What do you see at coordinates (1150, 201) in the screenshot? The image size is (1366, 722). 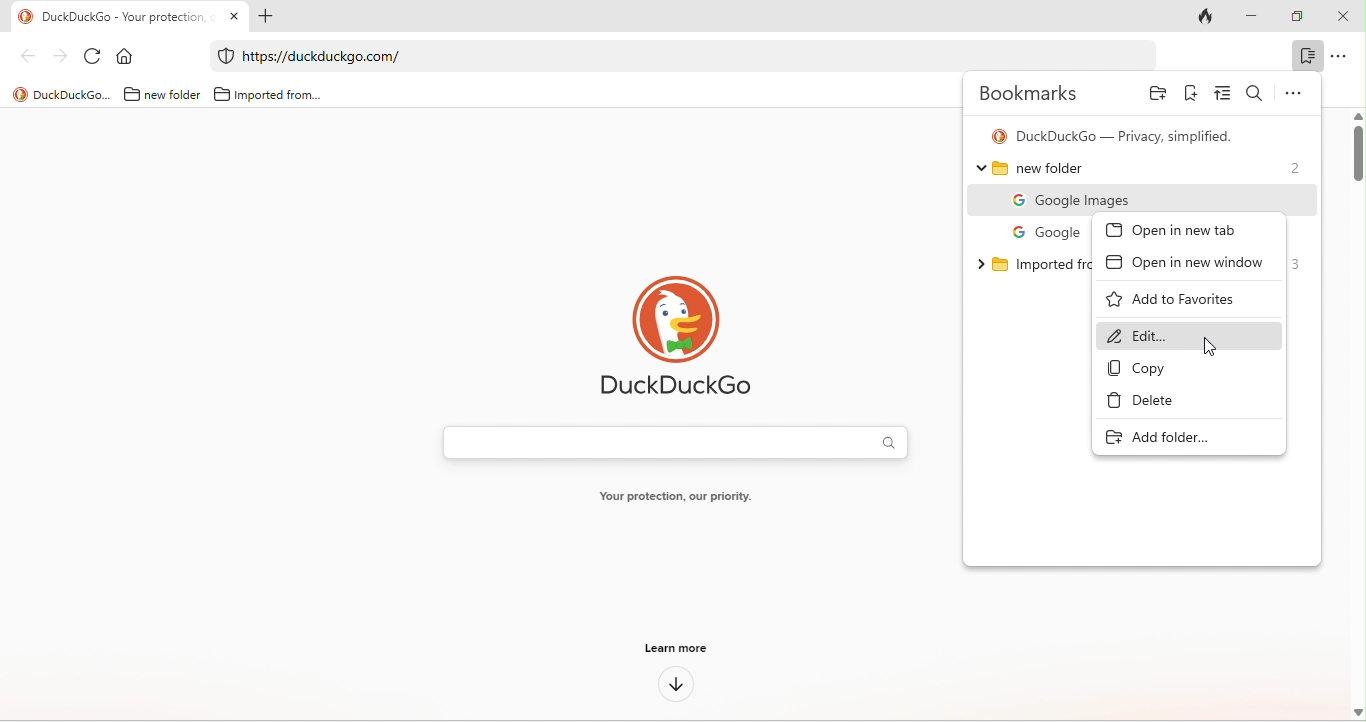 I see `google images` at bounding box center [1150, 201].